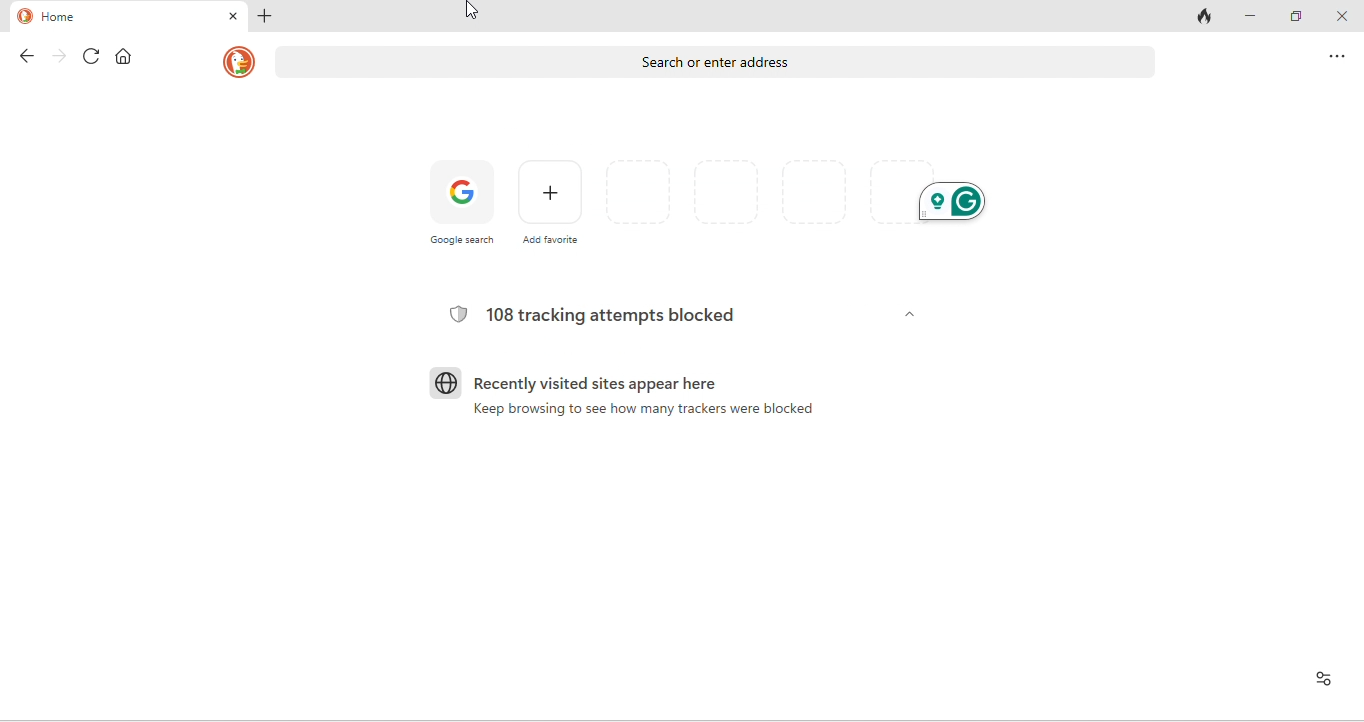  Describe the element at coordinates (463, 201) in the screenshot. I see `google` at that location.